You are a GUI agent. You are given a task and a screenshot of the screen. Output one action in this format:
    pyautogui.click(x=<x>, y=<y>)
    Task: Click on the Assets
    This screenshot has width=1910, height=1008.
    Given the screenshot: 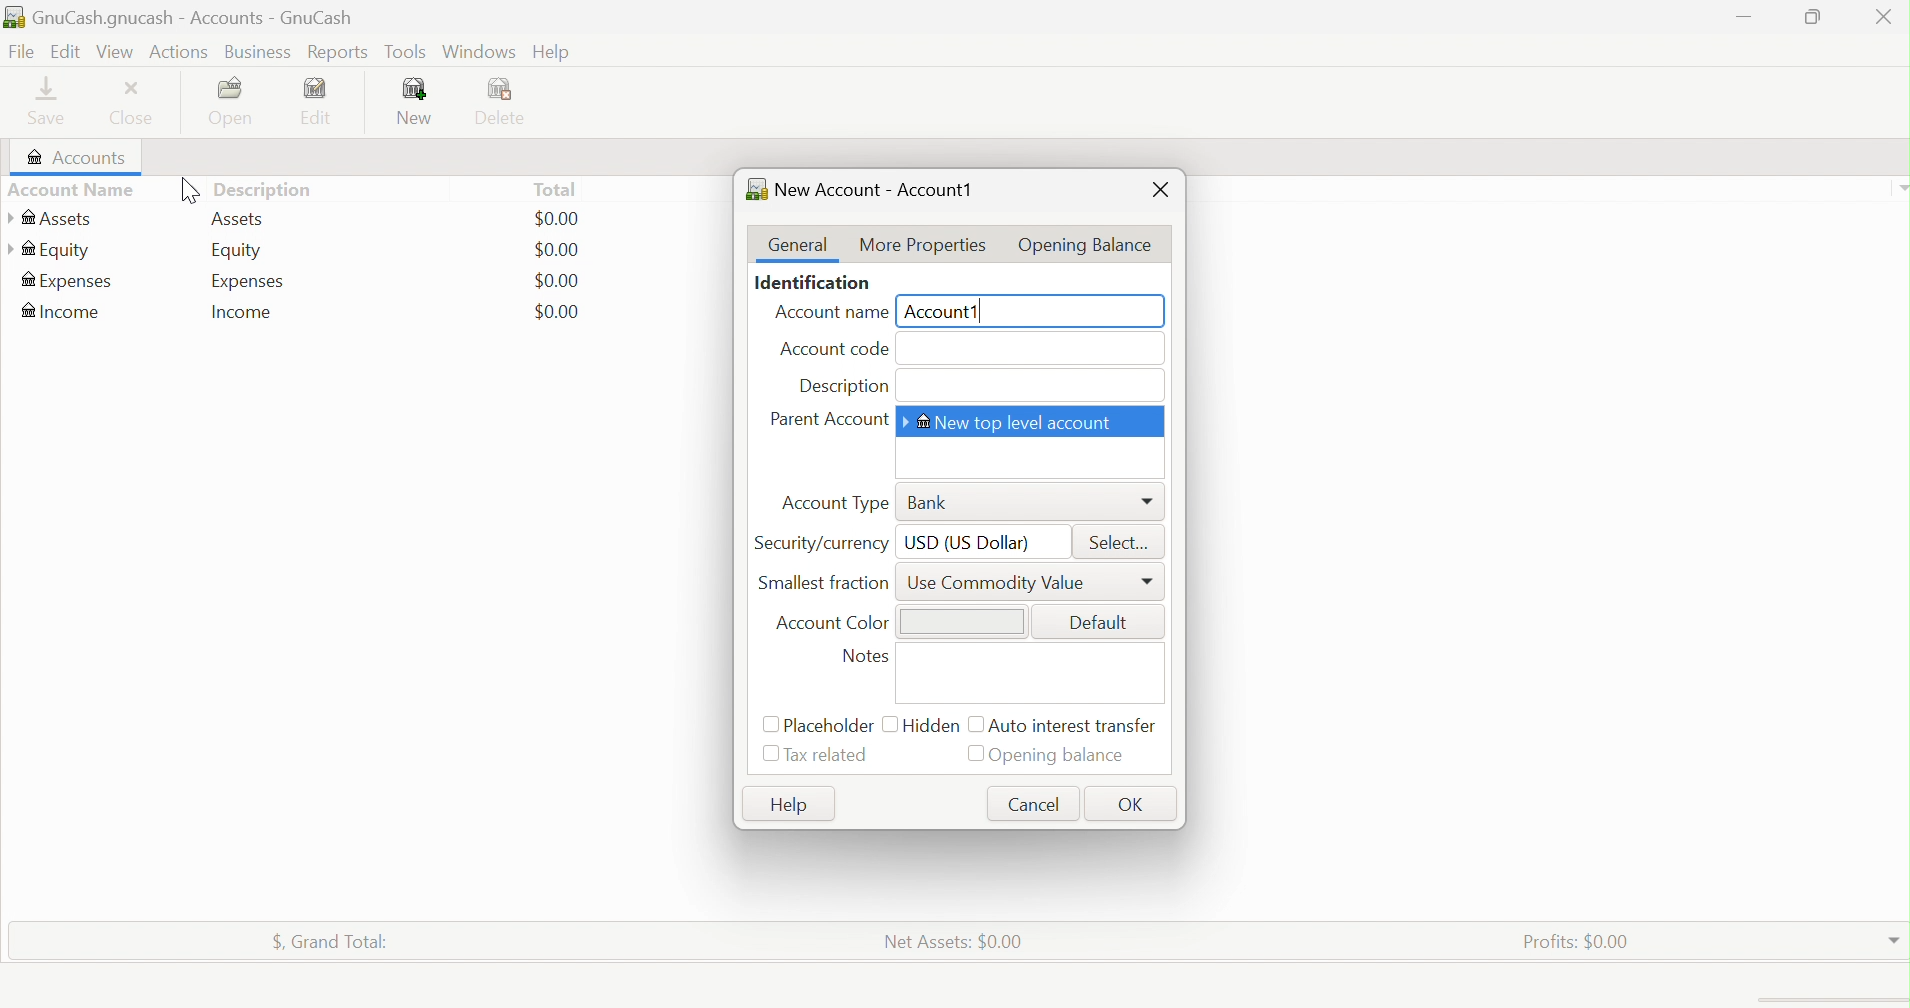 What is the action you would take?
    pyautogui.click(x=50, y=219)
    